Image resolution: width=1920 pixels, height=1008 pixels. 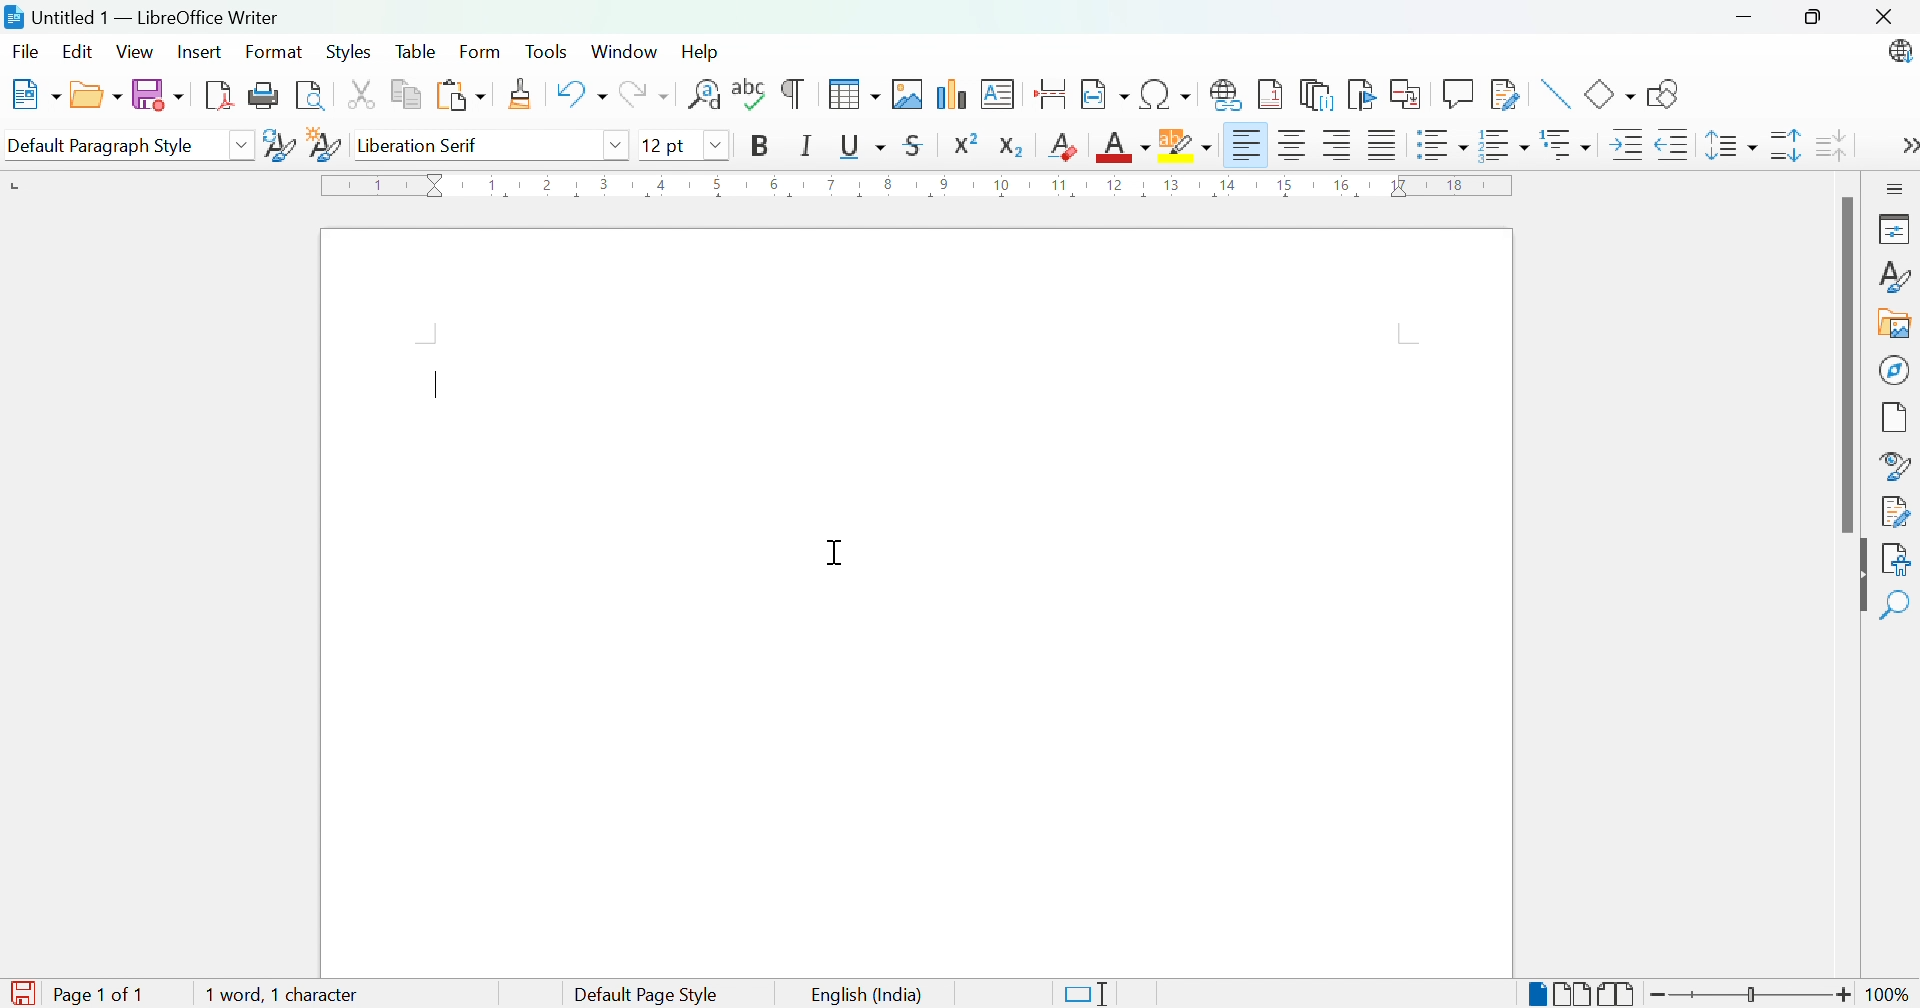 What do you see at coordinates (1558, 94) in the screenshot?
I see `Insert line` at bounding box center [1558, 94].